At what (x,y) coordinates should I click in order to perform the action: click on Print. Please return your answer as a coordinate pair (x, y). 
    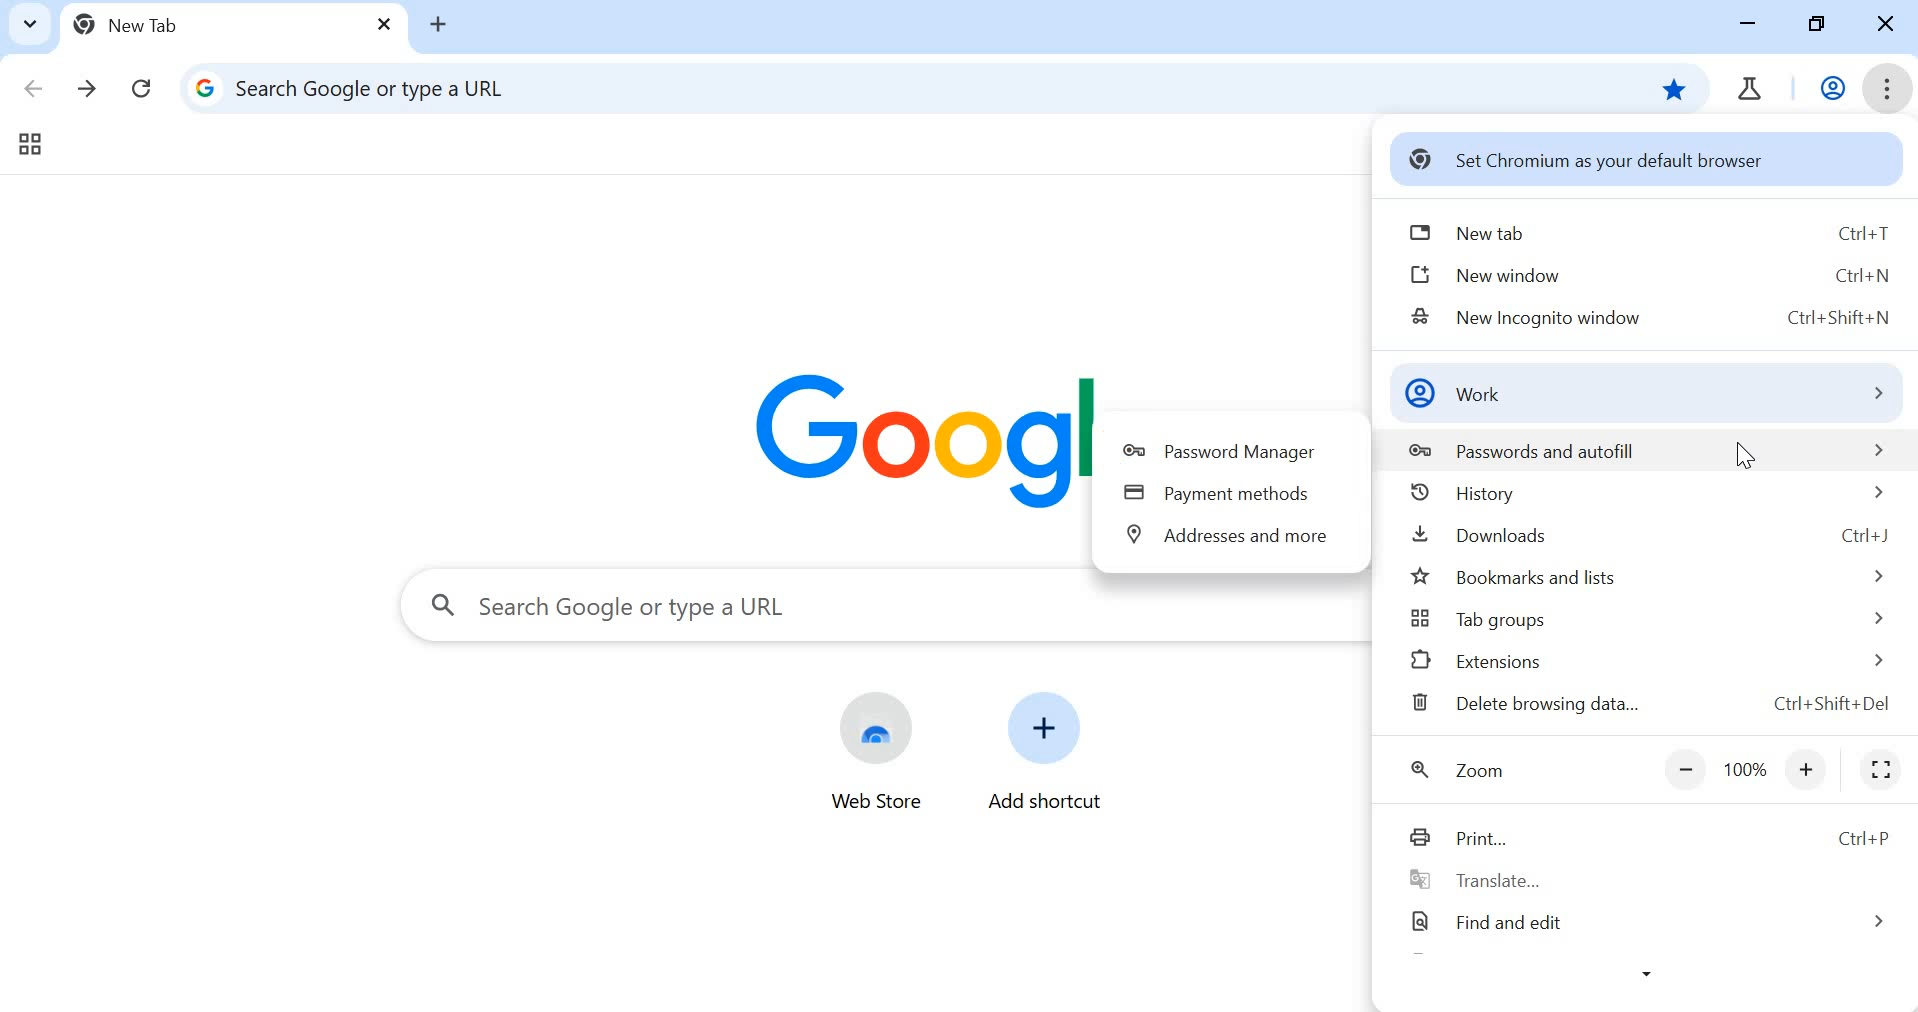
    Looking at the image, I should click on (1643, 832).